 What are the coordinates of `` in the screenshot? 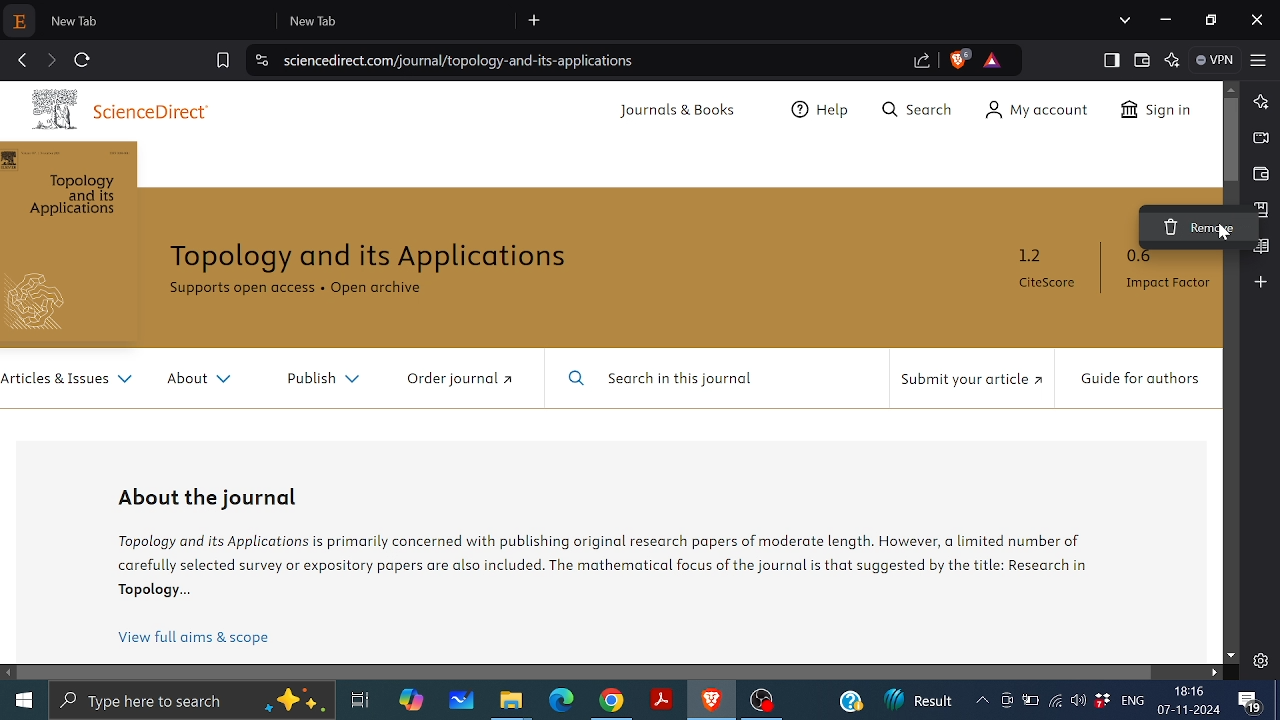 It's located at (1057, 702).